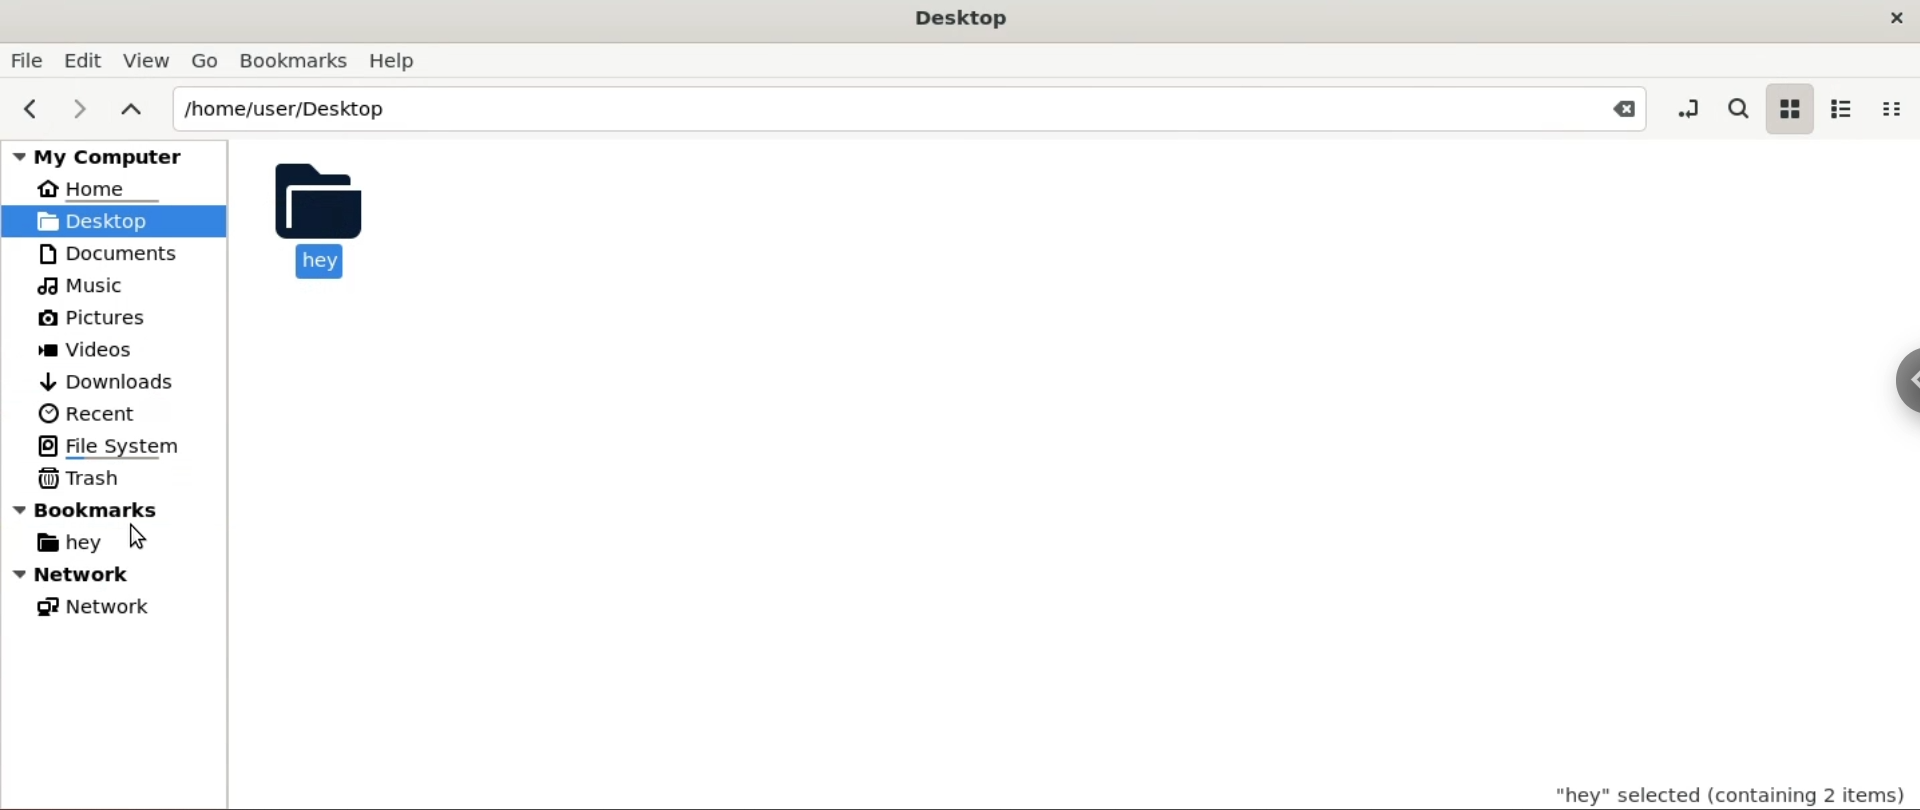 This screenshot has width=1920, height=810. I want to click on next, so click(82, 107).